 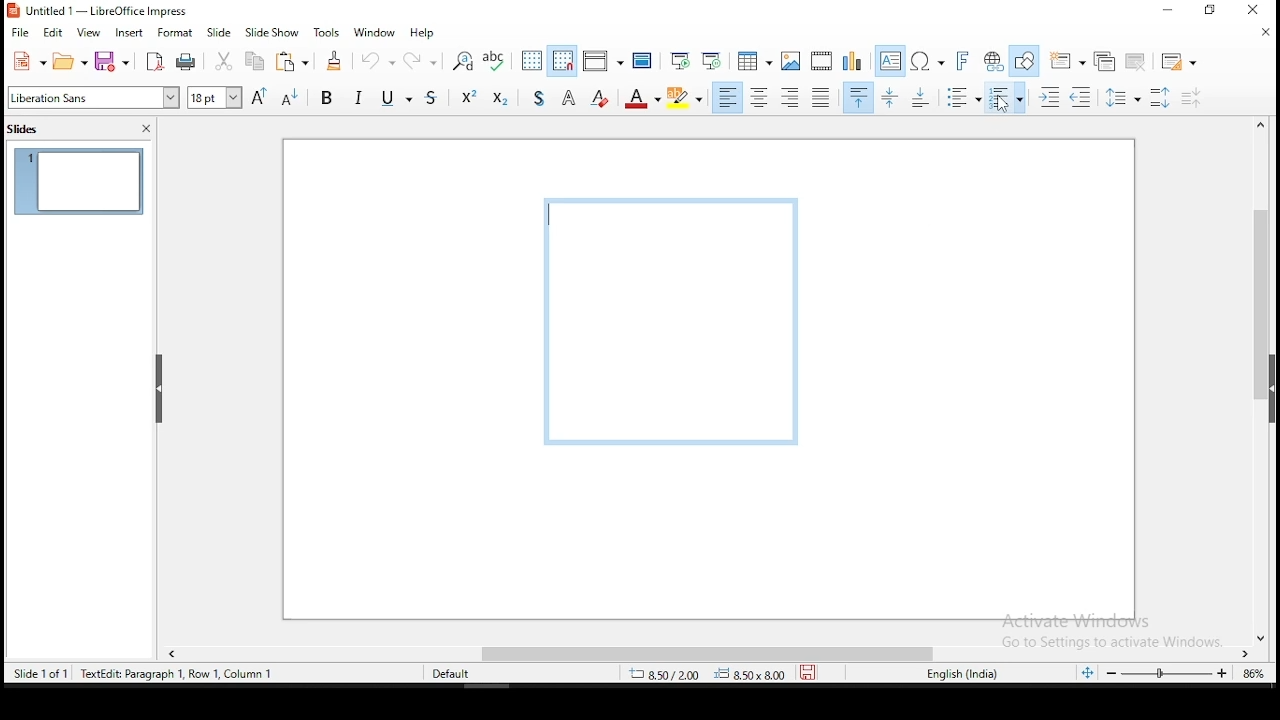 What do you see at coordinates (1261, 381) in the screenshot?
I see `scroll bar` at bounding box center [1261, 381].